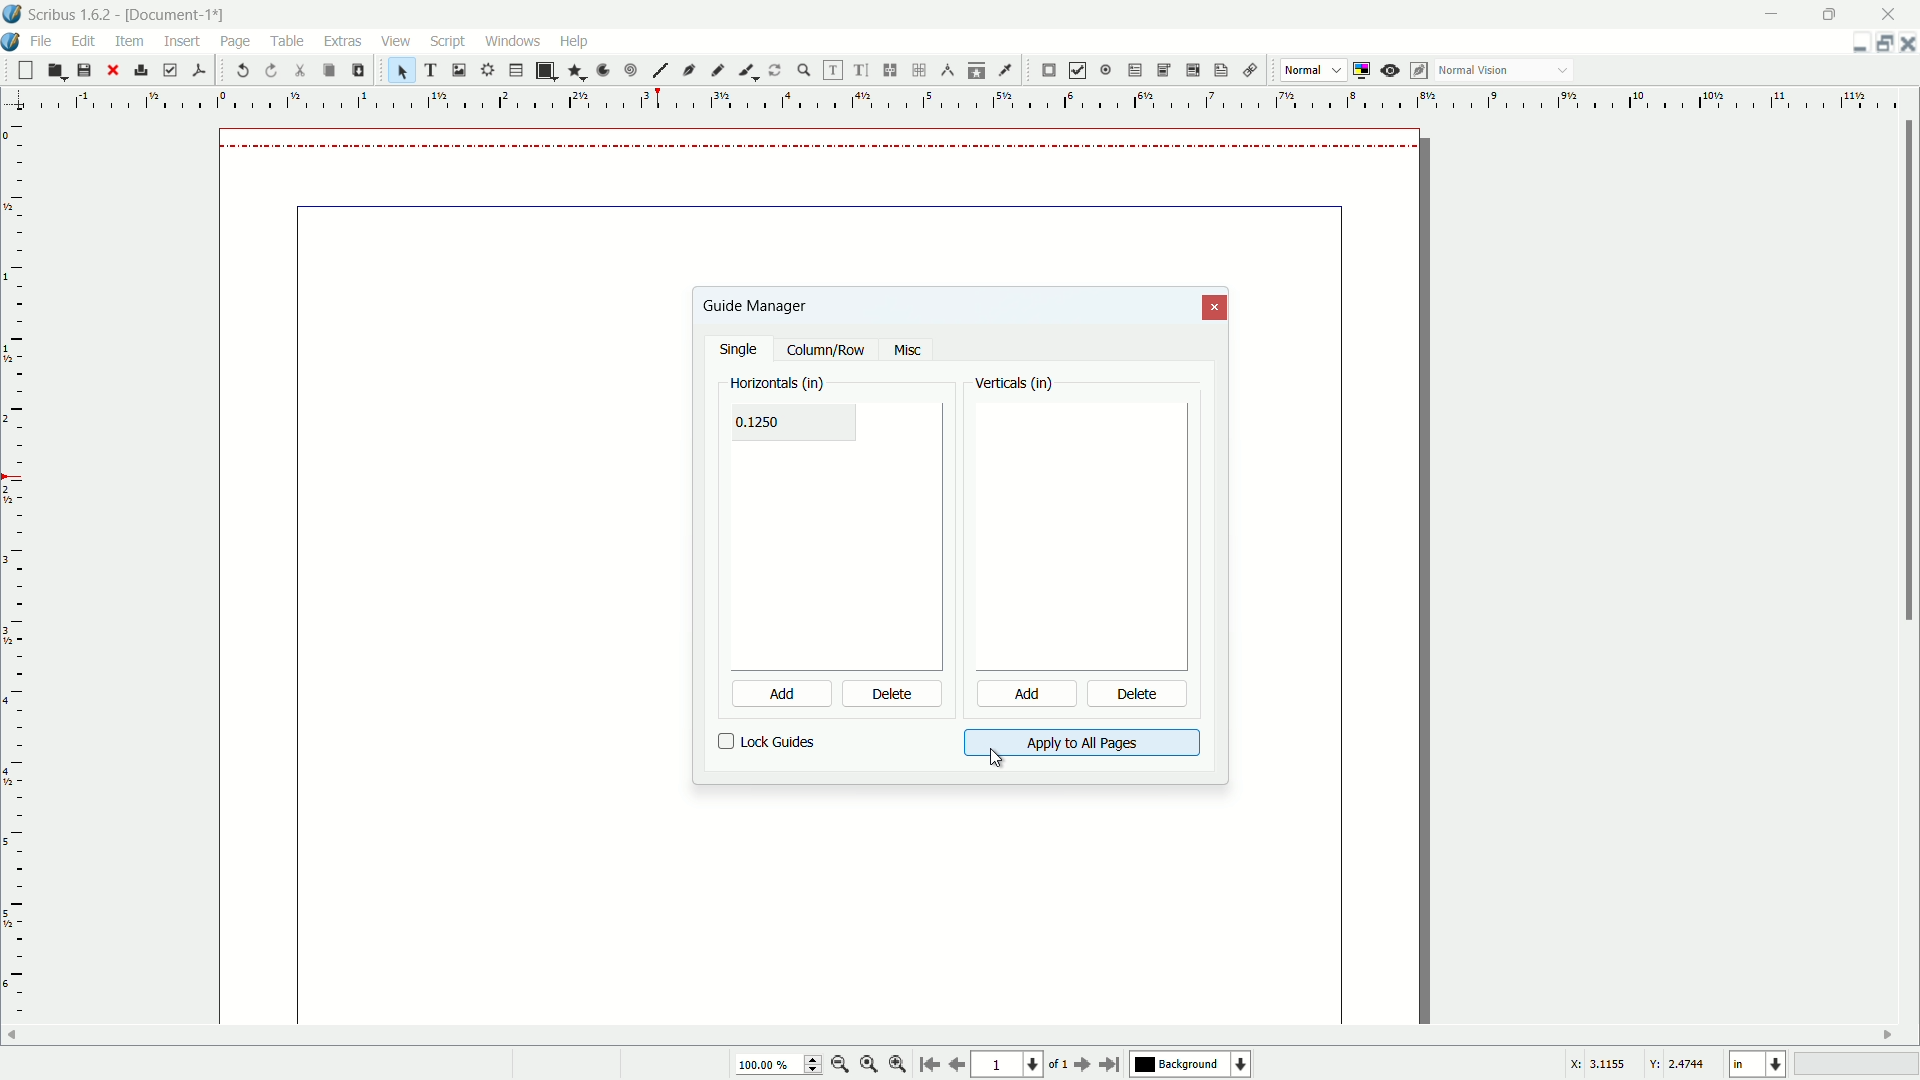  I want to click on shape, so click(544, 71).